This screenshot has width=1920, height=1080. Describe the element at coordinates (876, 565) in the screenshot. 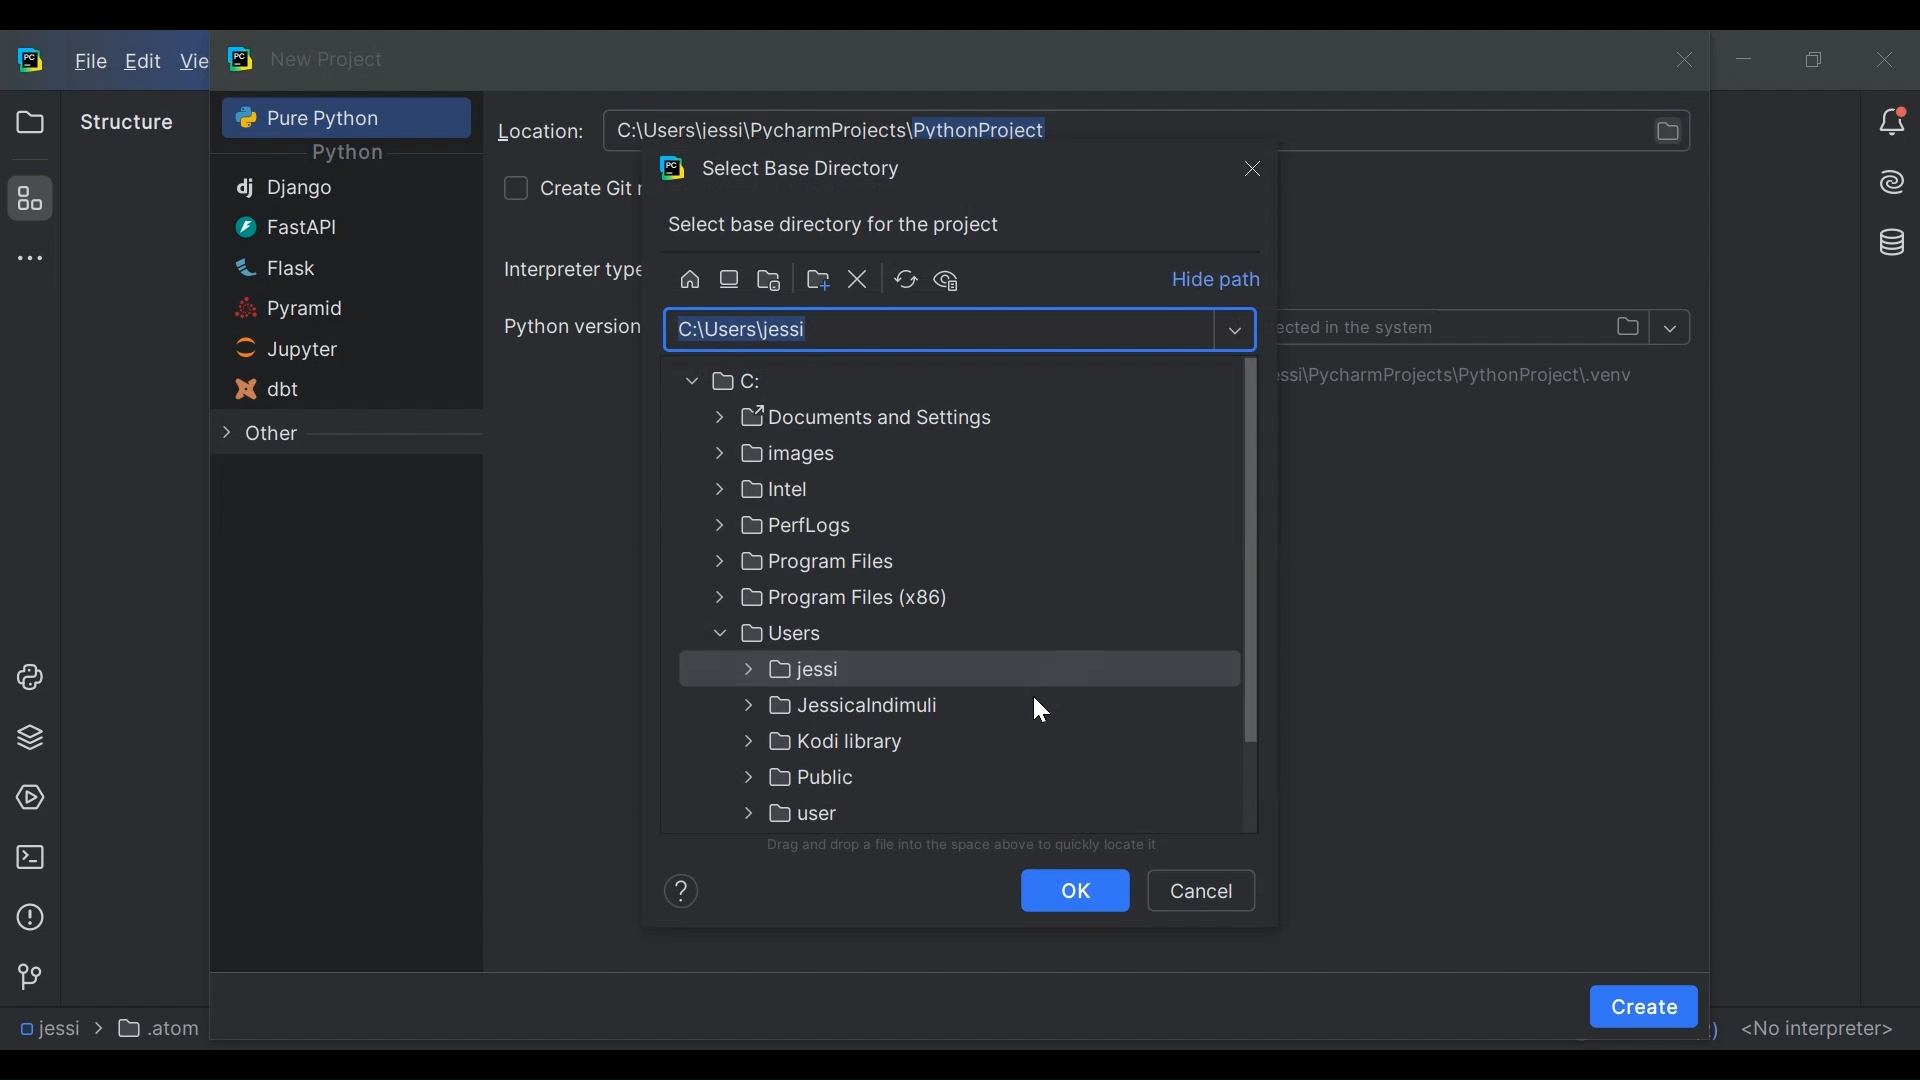

I see `` at that location.